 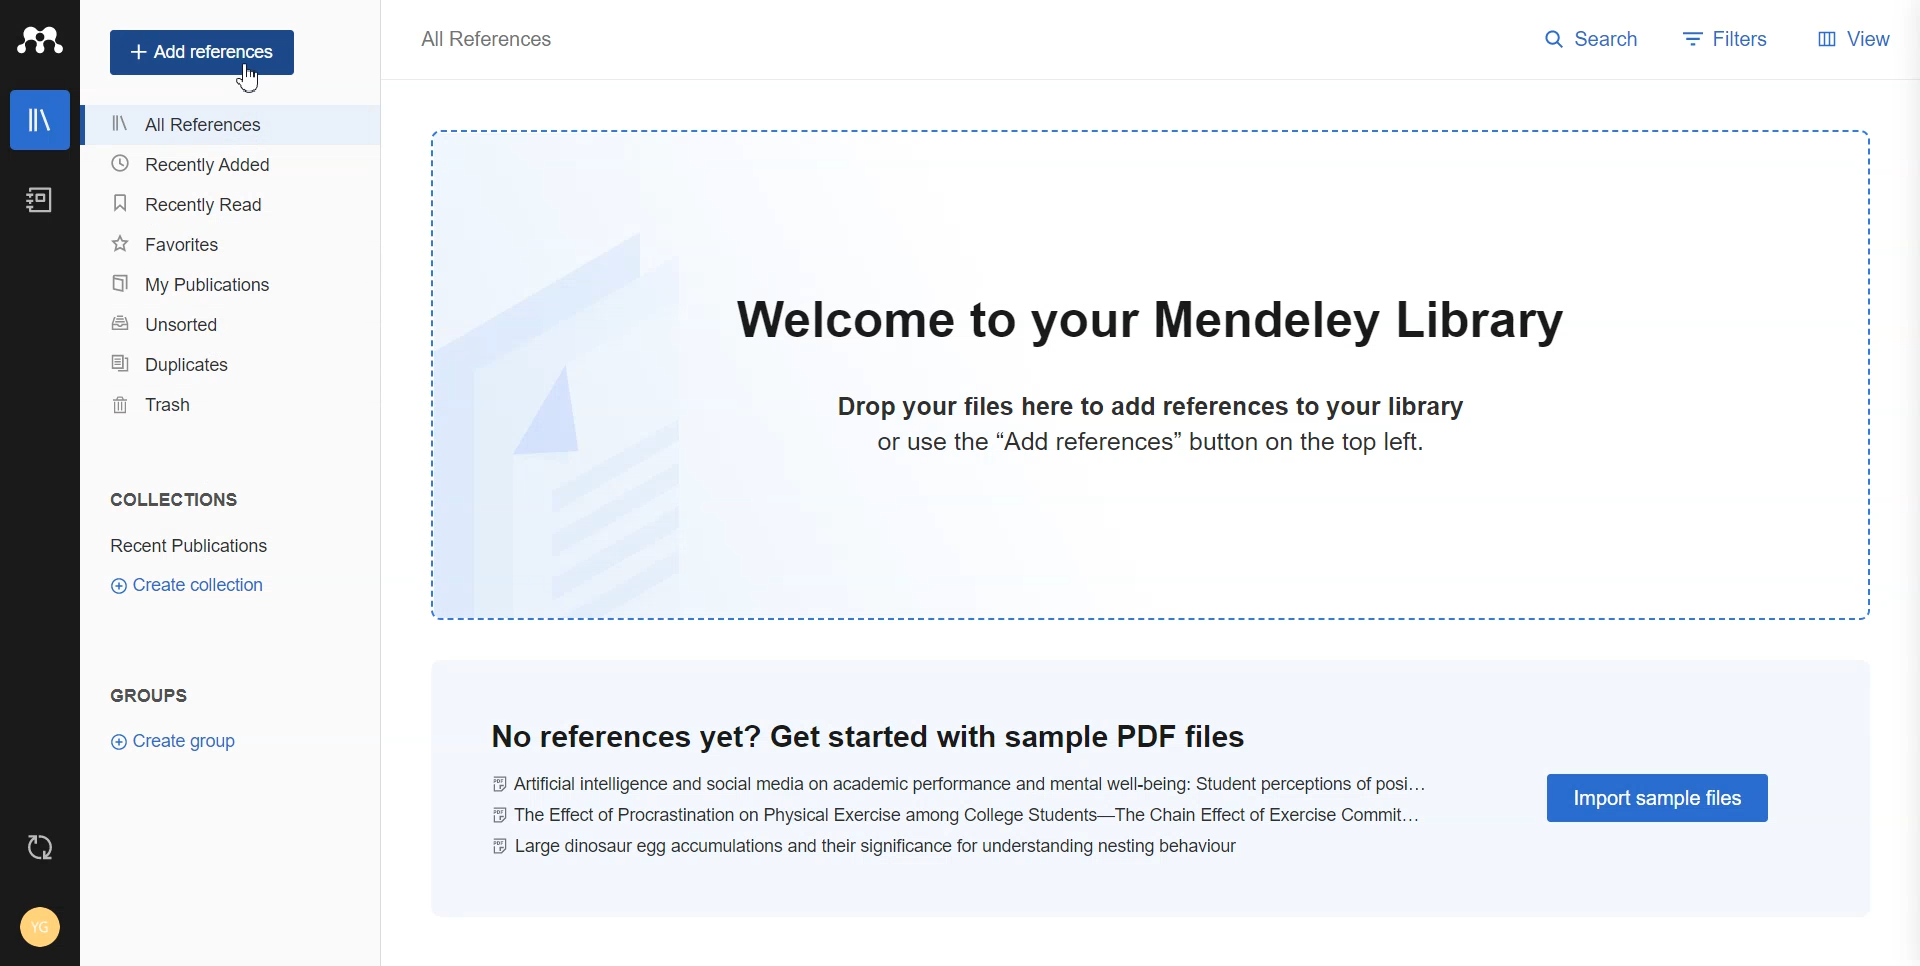 I want to click on Duplicates, so click(x=223, y=361).